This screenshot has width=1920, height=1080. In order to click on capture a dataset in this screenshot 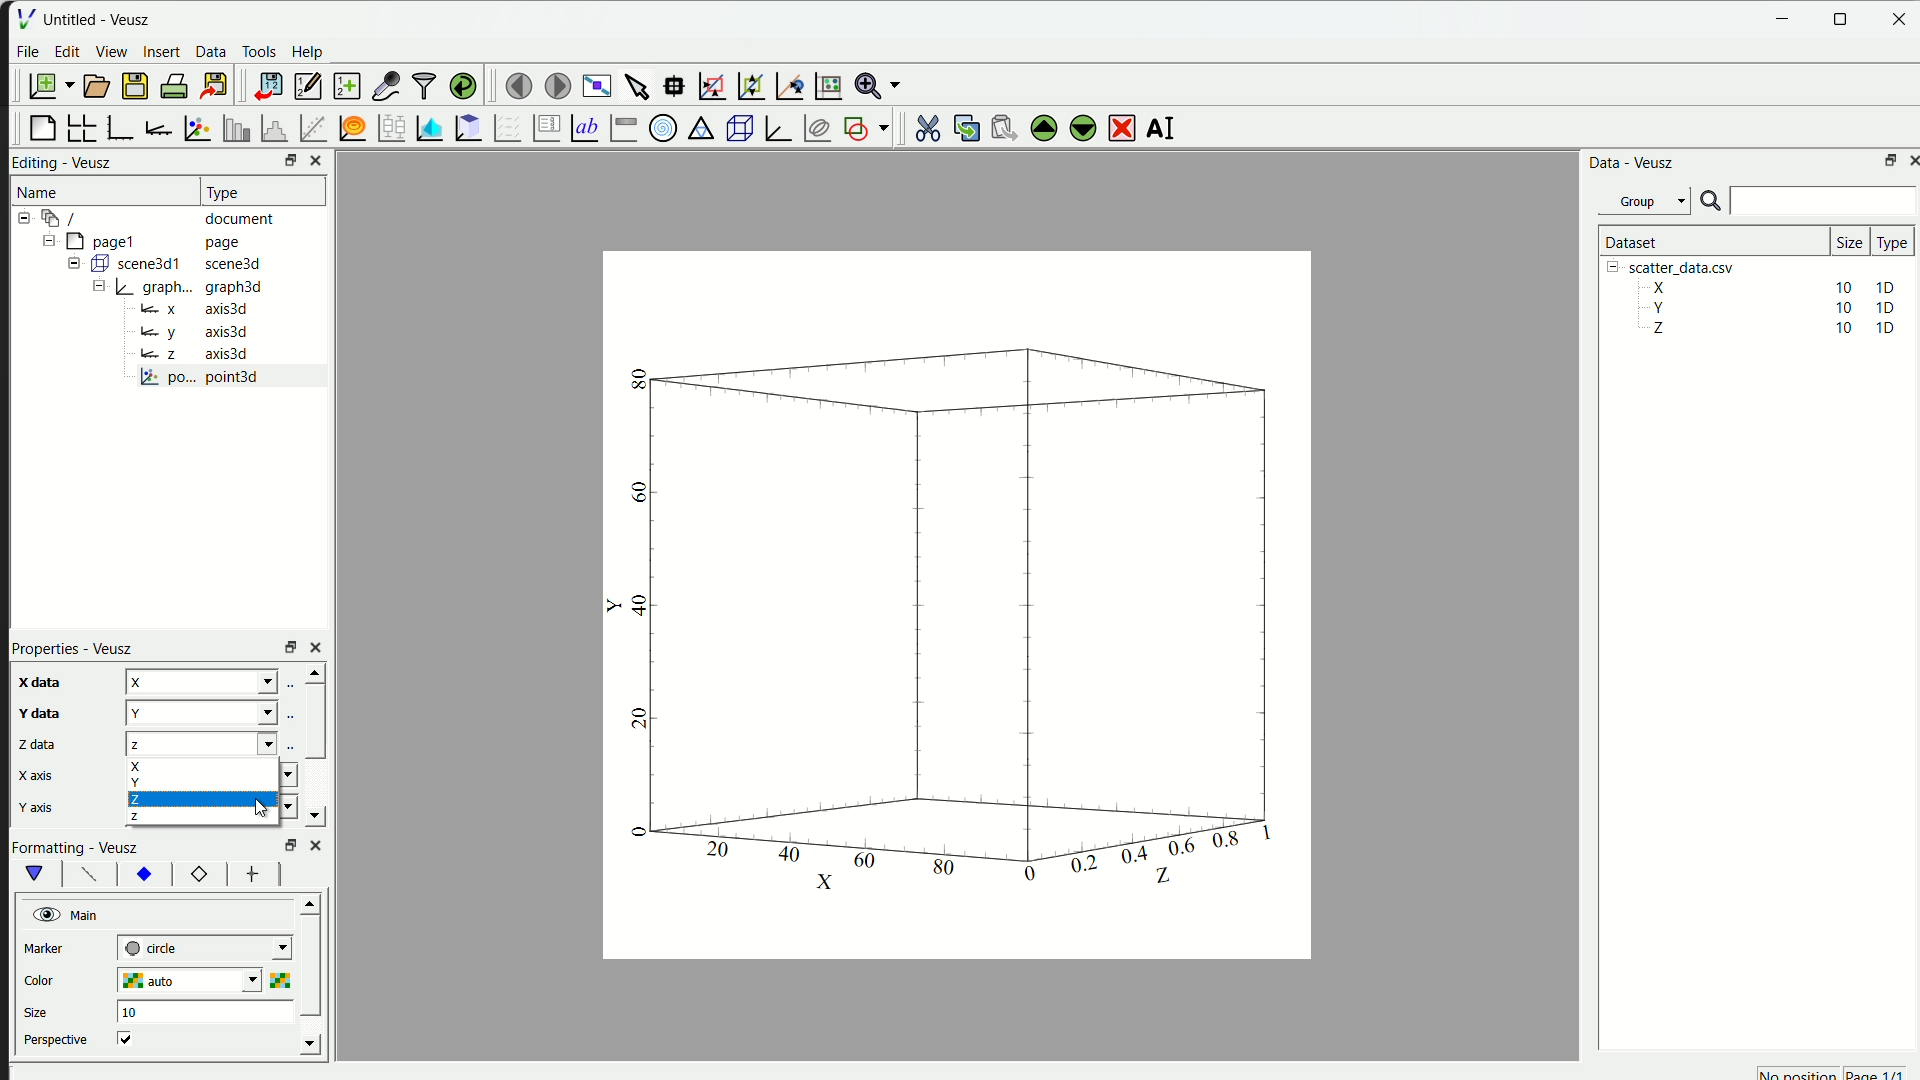, I will do `click(385, 83)`.